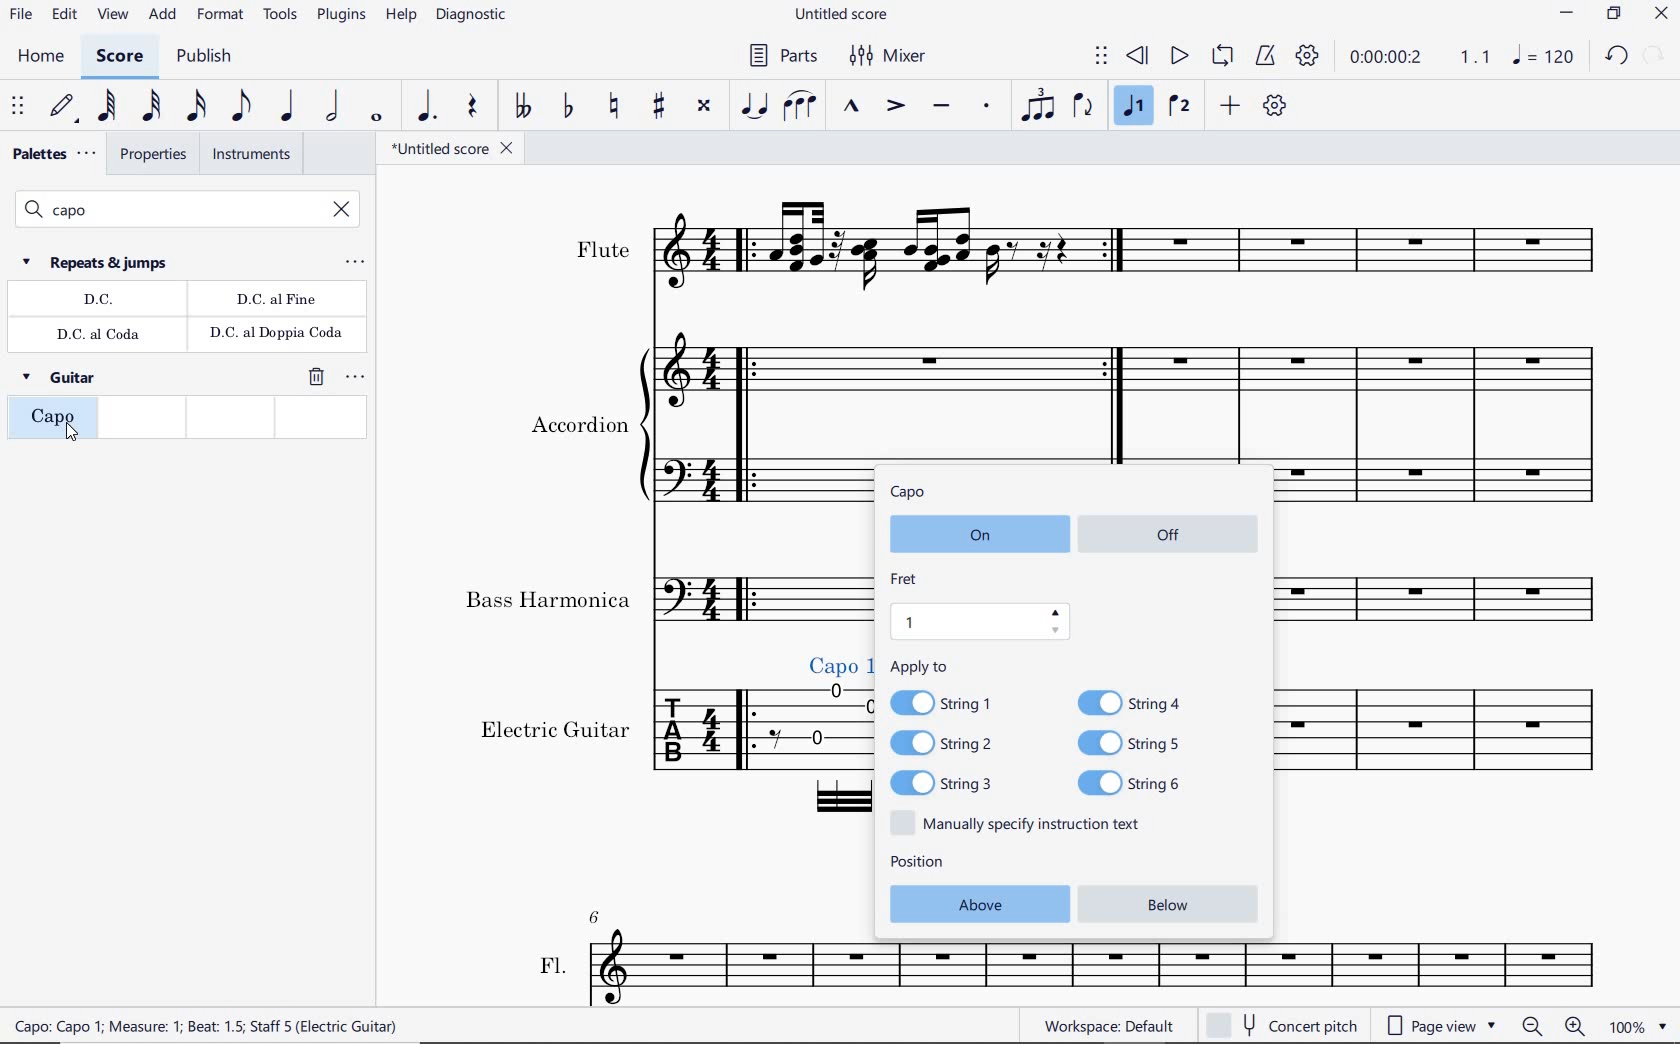  Describe the element at coordinates (151, 105) in the screenshot. I see `32nd note` at that location.